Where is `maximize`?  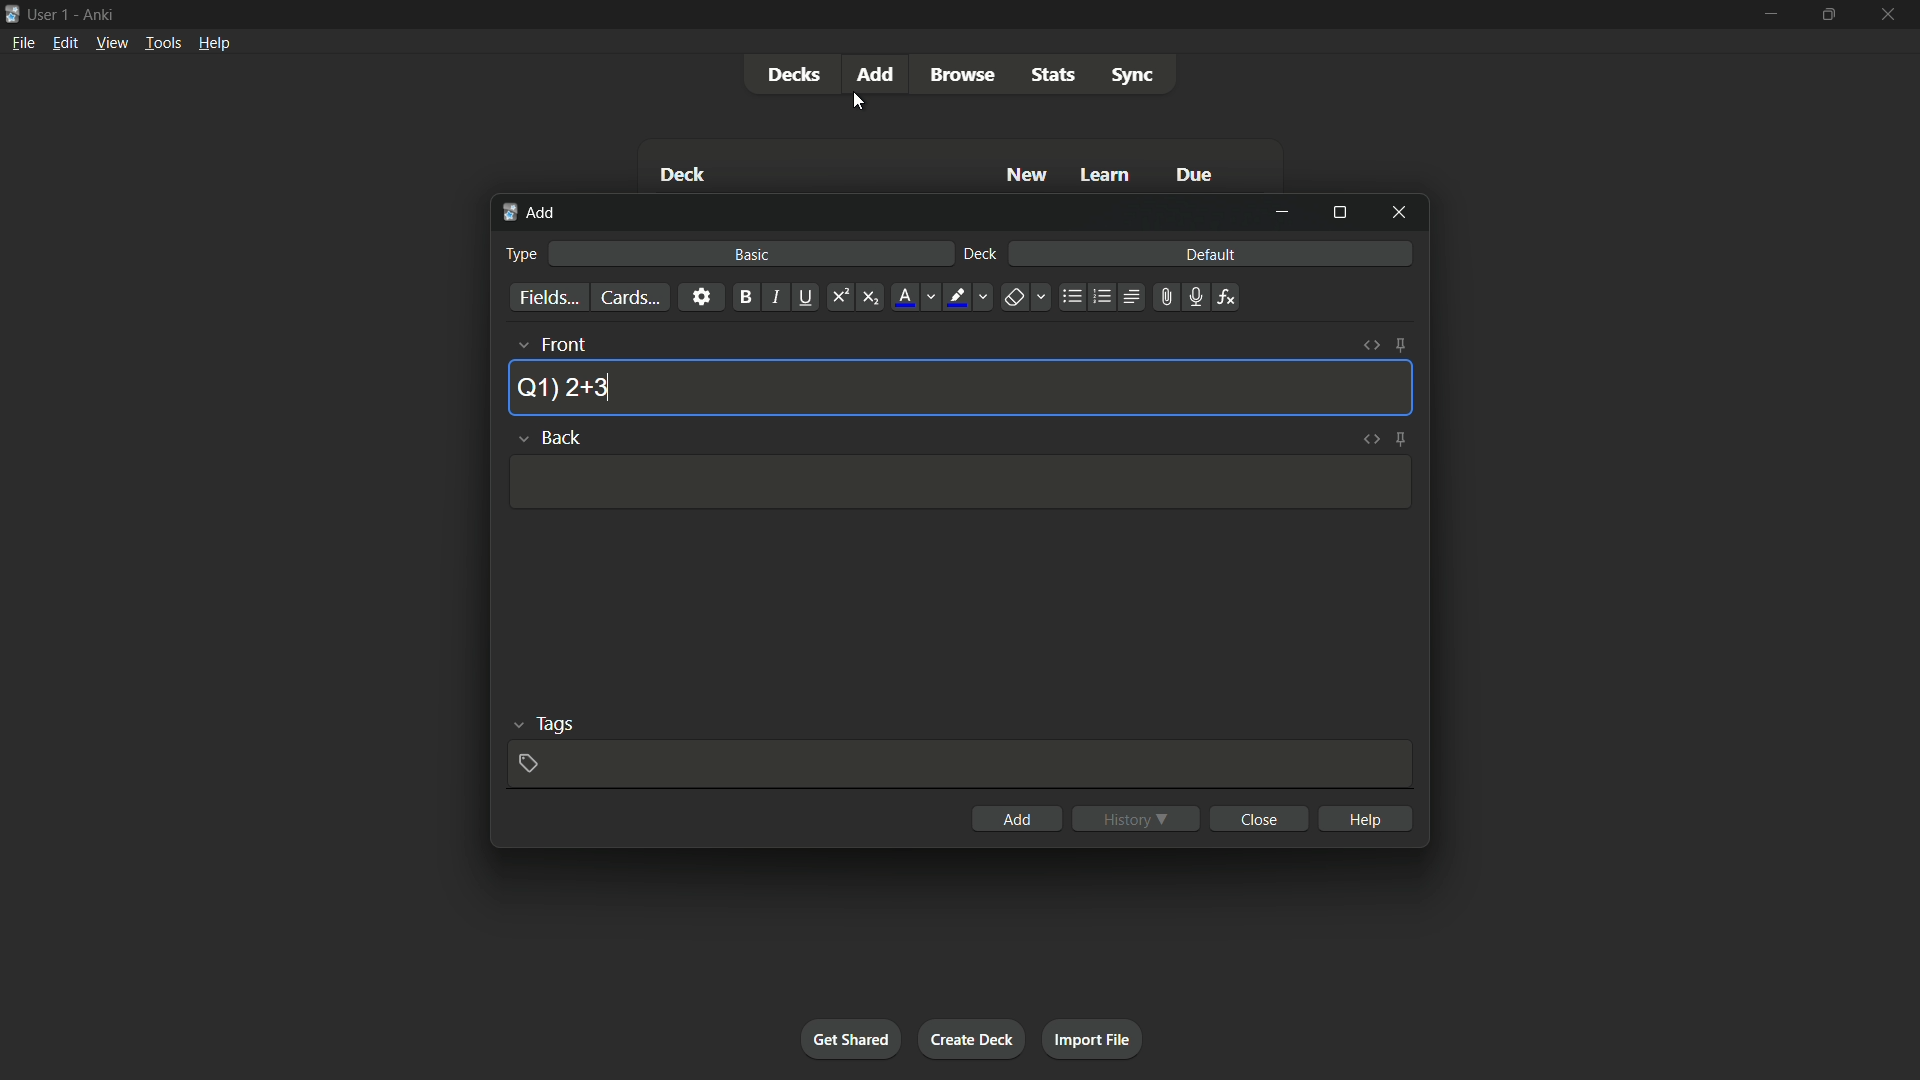
maximize is located at coordinates (1826, 14).